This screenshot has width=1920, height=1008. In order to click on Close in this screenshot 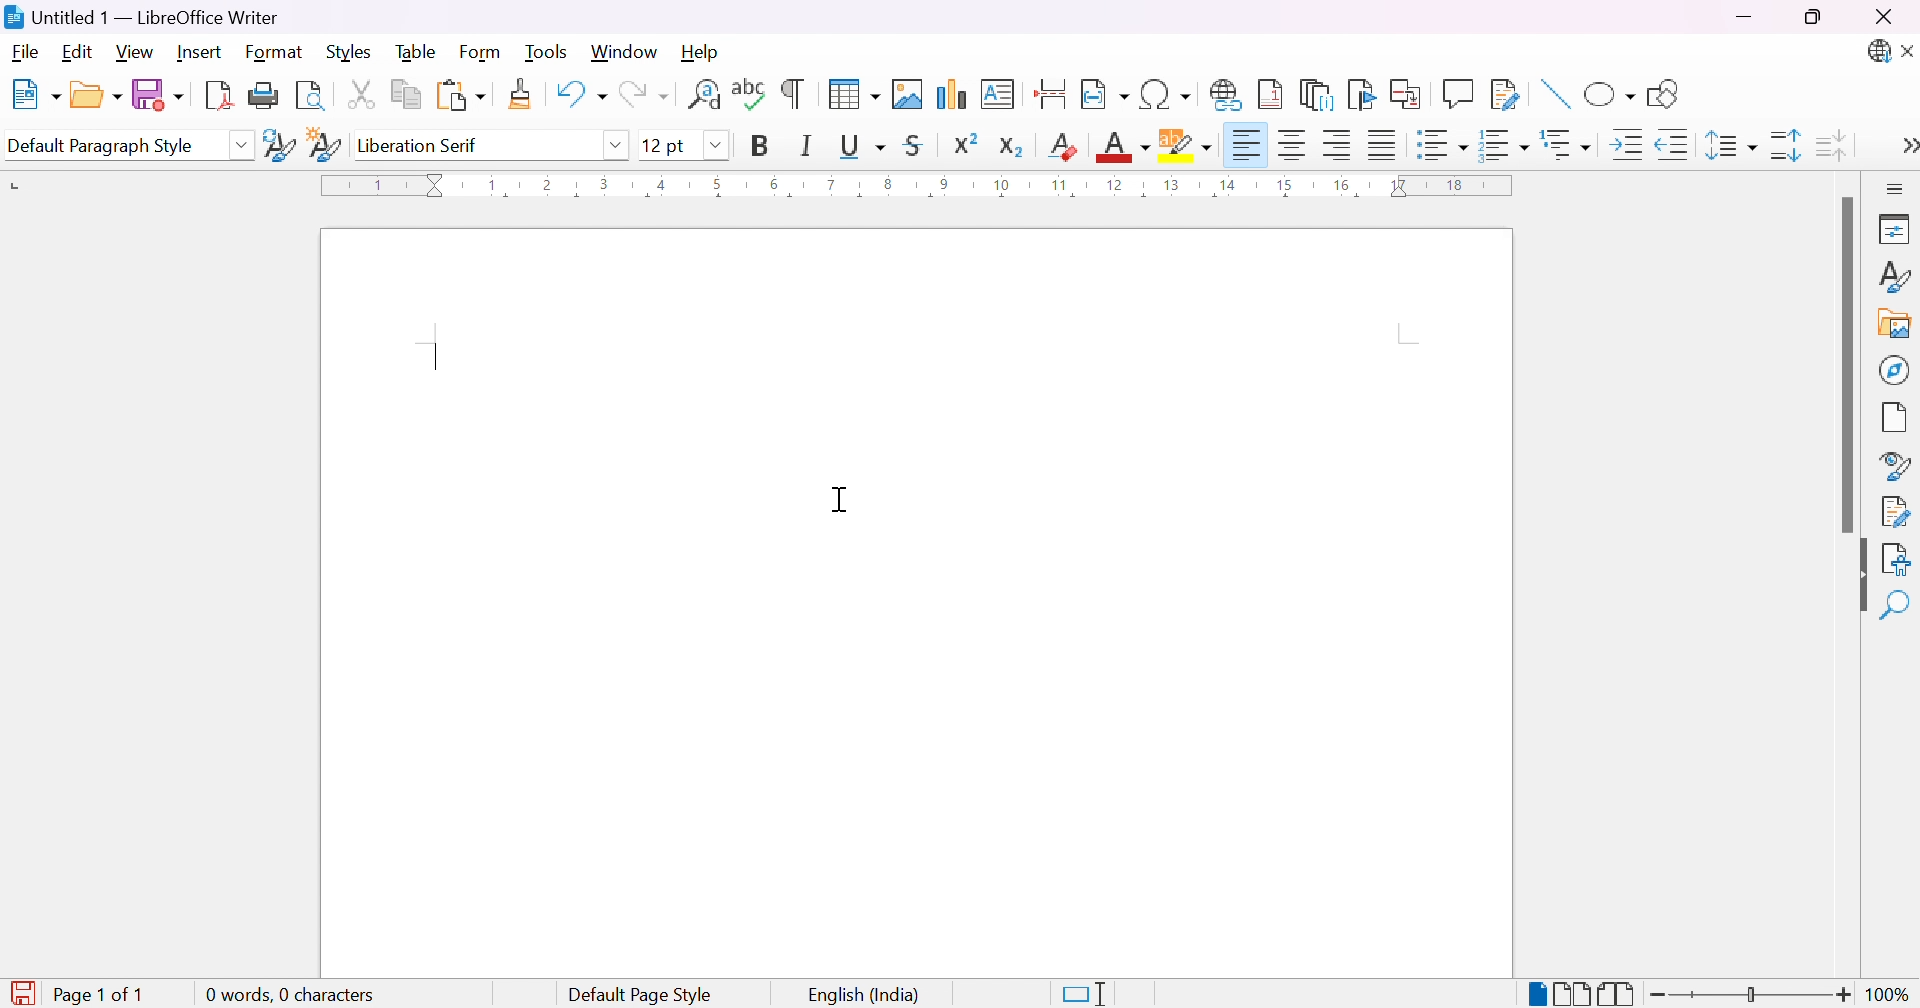, I will do `click(1883, 18)`.